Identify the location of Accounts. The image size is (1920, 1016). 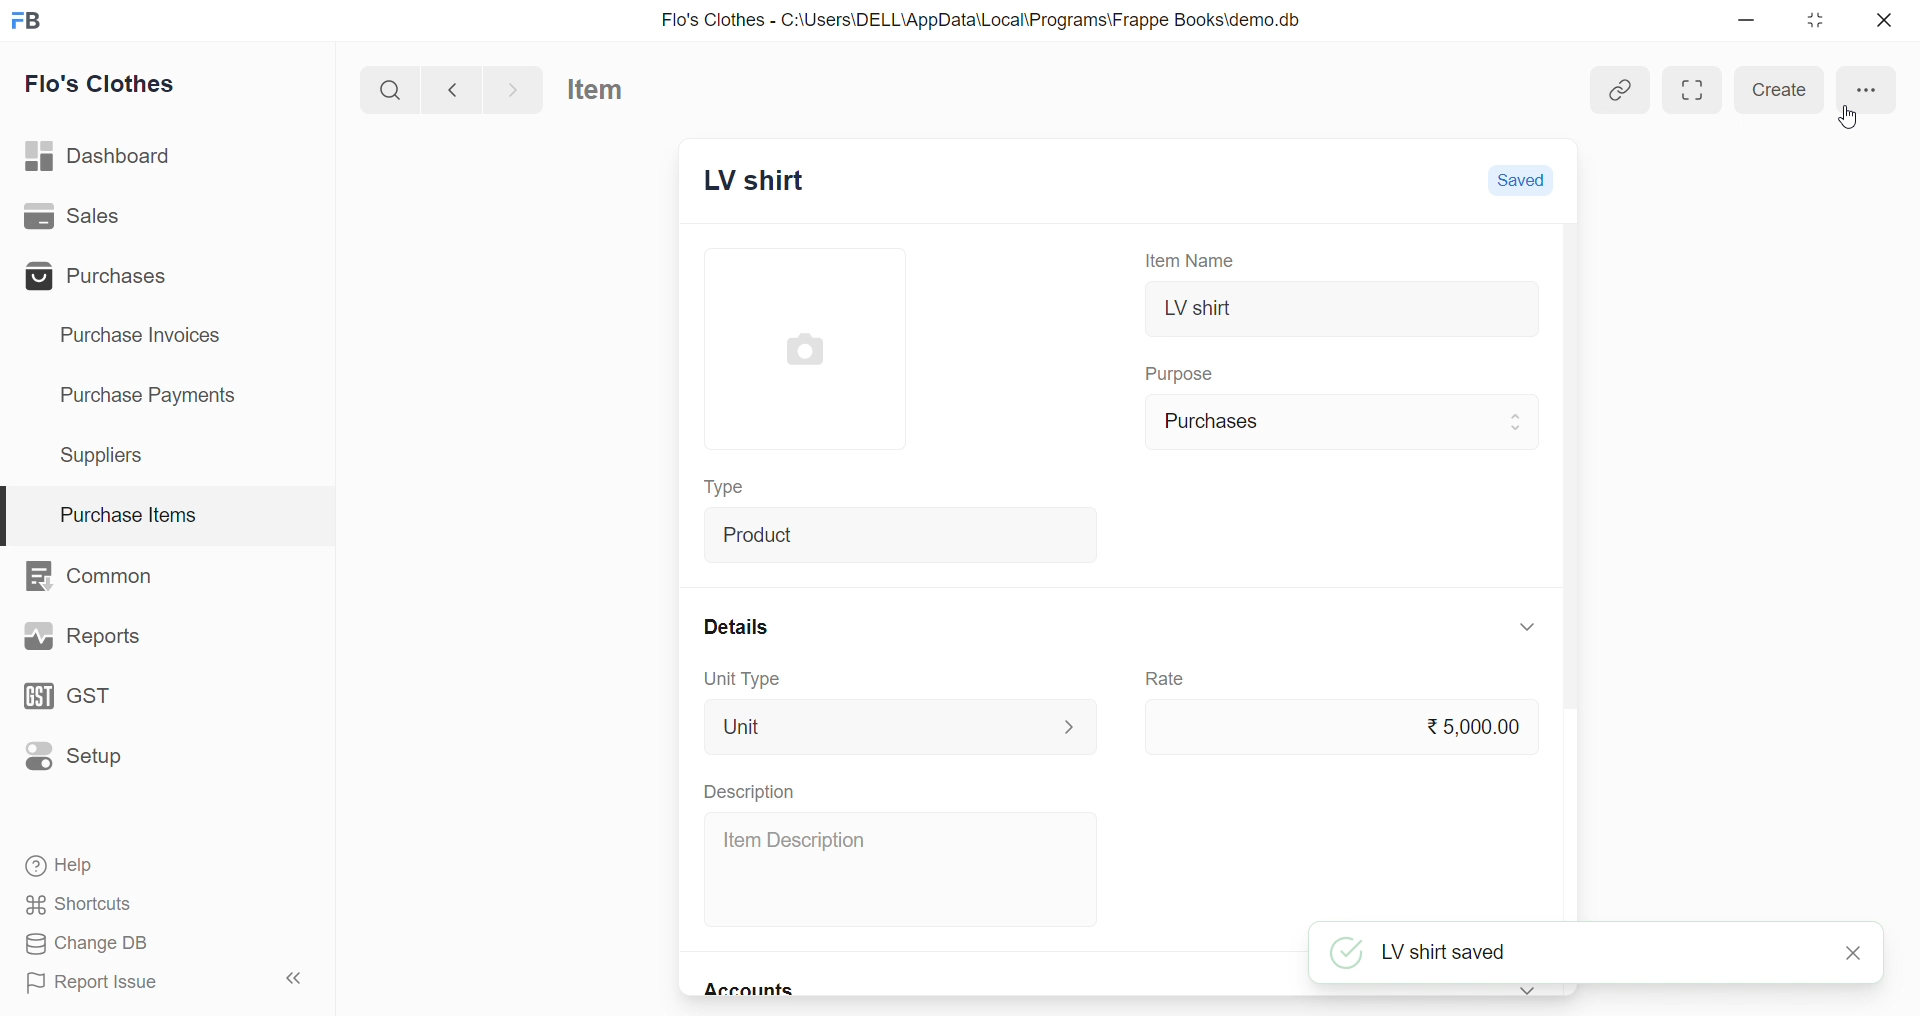
(755, 991).